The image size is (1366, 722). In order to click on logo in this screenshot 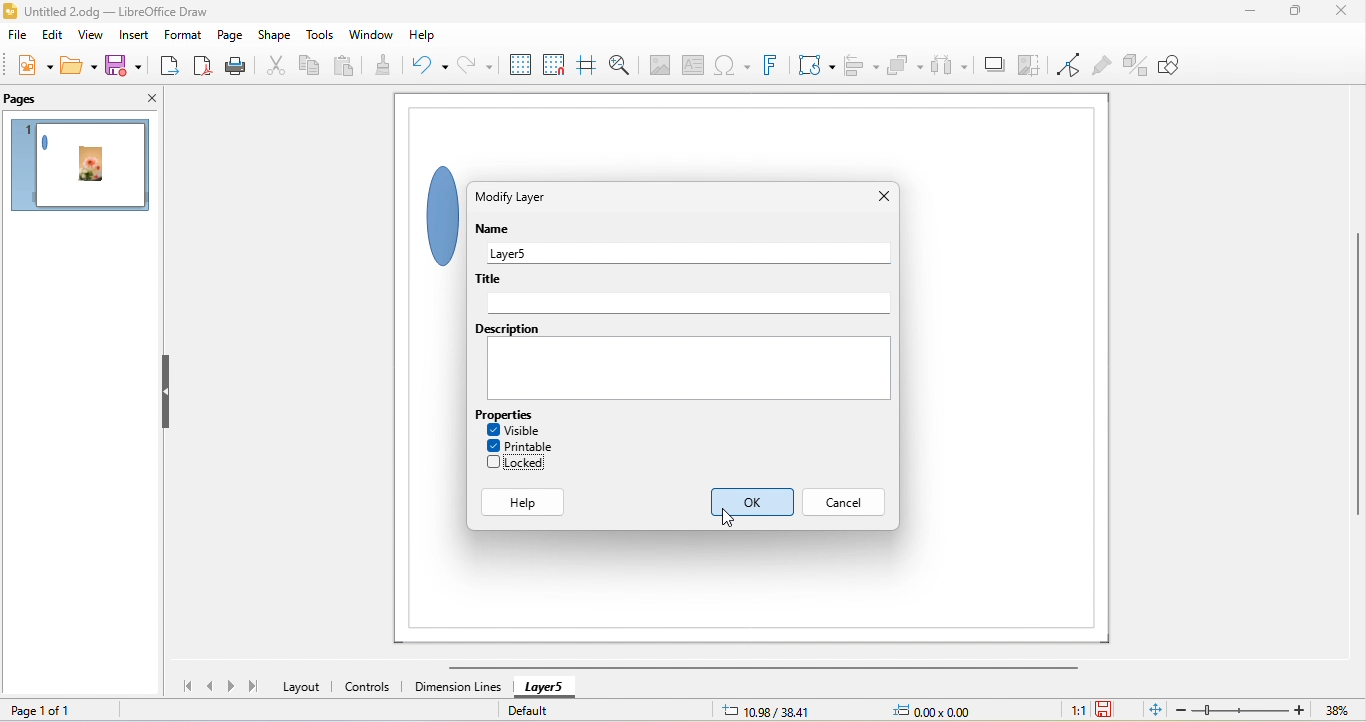, I will do `click(11, 11)`.